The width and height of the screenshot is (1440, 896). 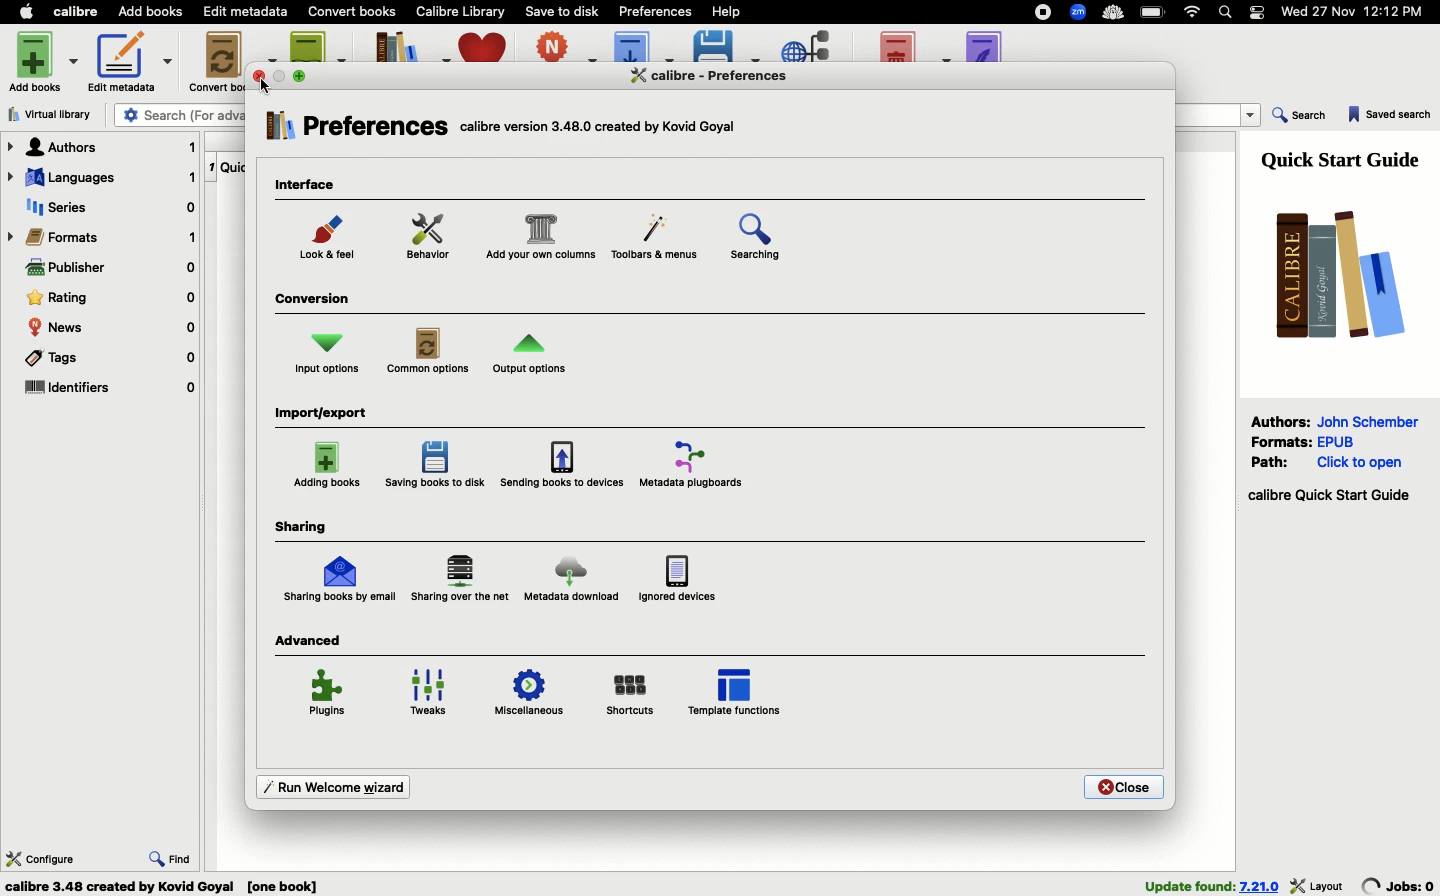 I want to click on Find, so click(x=171, y=856).